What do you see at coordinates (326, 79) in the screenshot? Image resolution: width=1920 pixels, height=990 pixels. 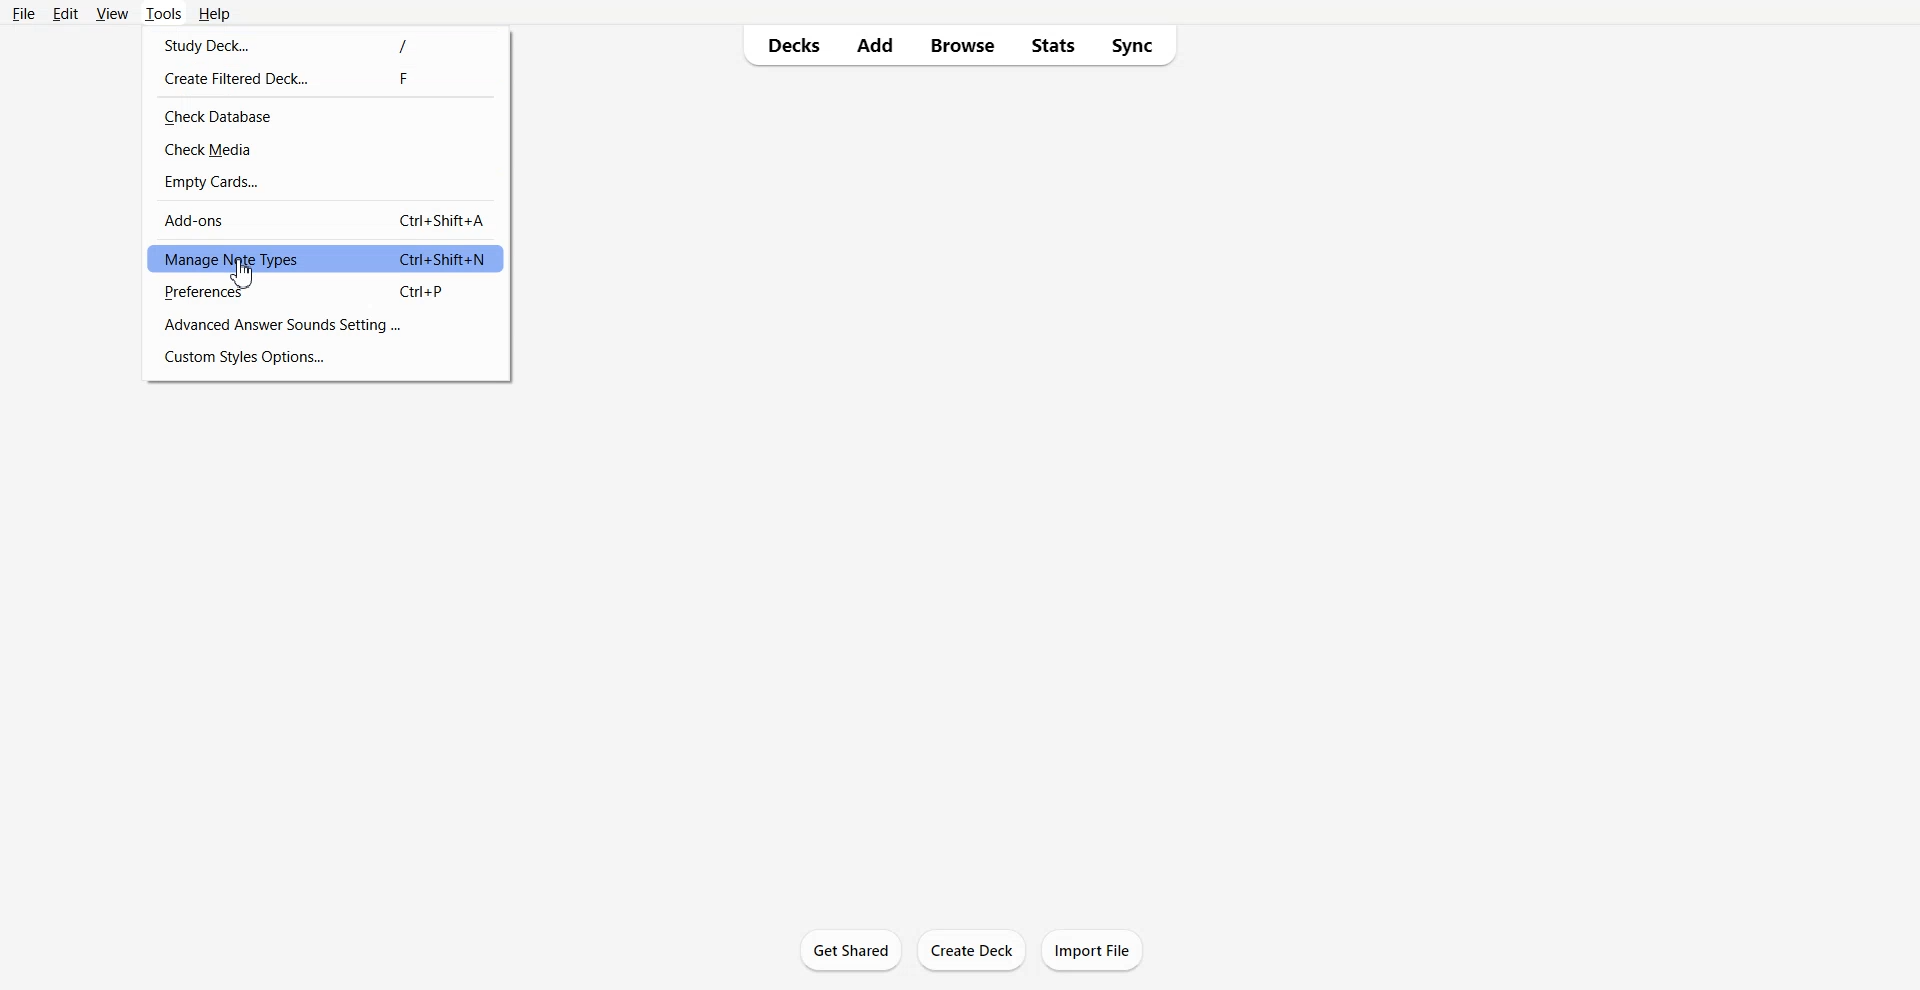 I see `Create Filtered Deck` at bounding box center [326, 79].